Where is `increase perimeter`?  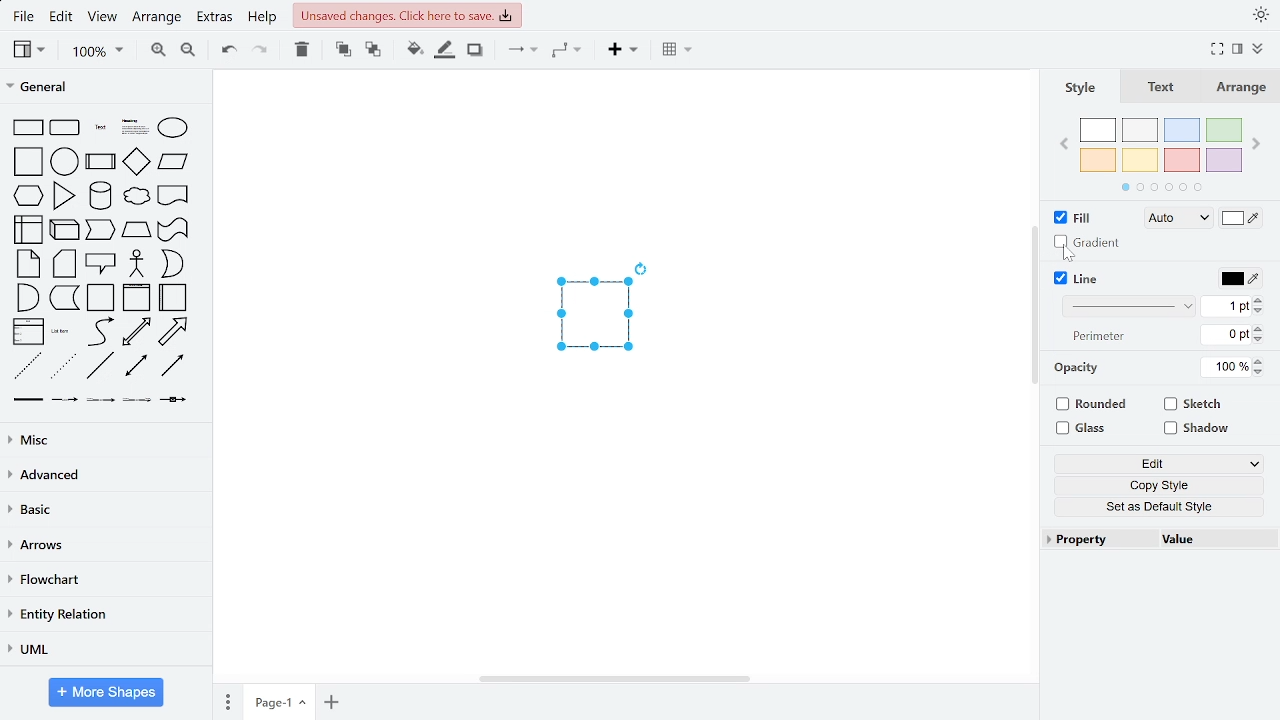
increase perimeter is located at coordinates (1259, 300).